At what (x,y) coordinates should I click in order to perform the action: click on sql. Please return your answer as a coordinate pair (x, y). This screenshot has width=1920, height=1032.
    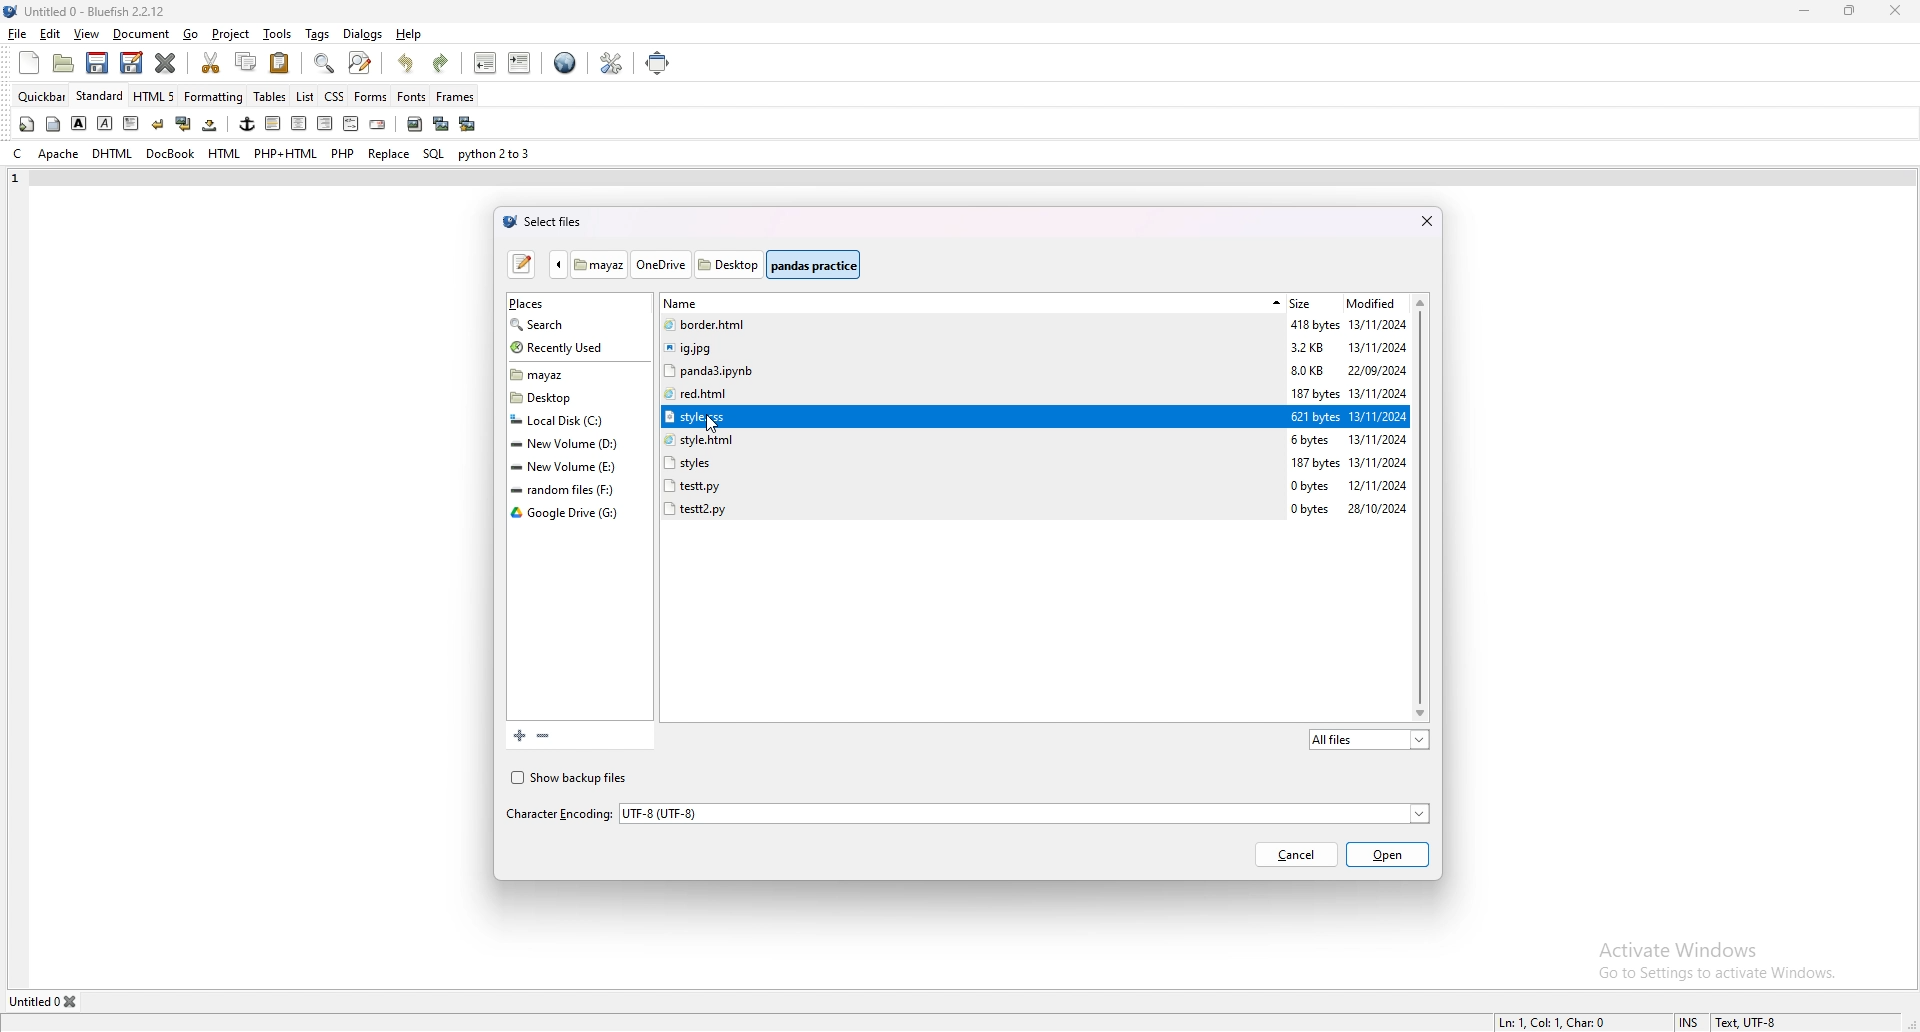
    Looking at the image, I should click on (435, 153).